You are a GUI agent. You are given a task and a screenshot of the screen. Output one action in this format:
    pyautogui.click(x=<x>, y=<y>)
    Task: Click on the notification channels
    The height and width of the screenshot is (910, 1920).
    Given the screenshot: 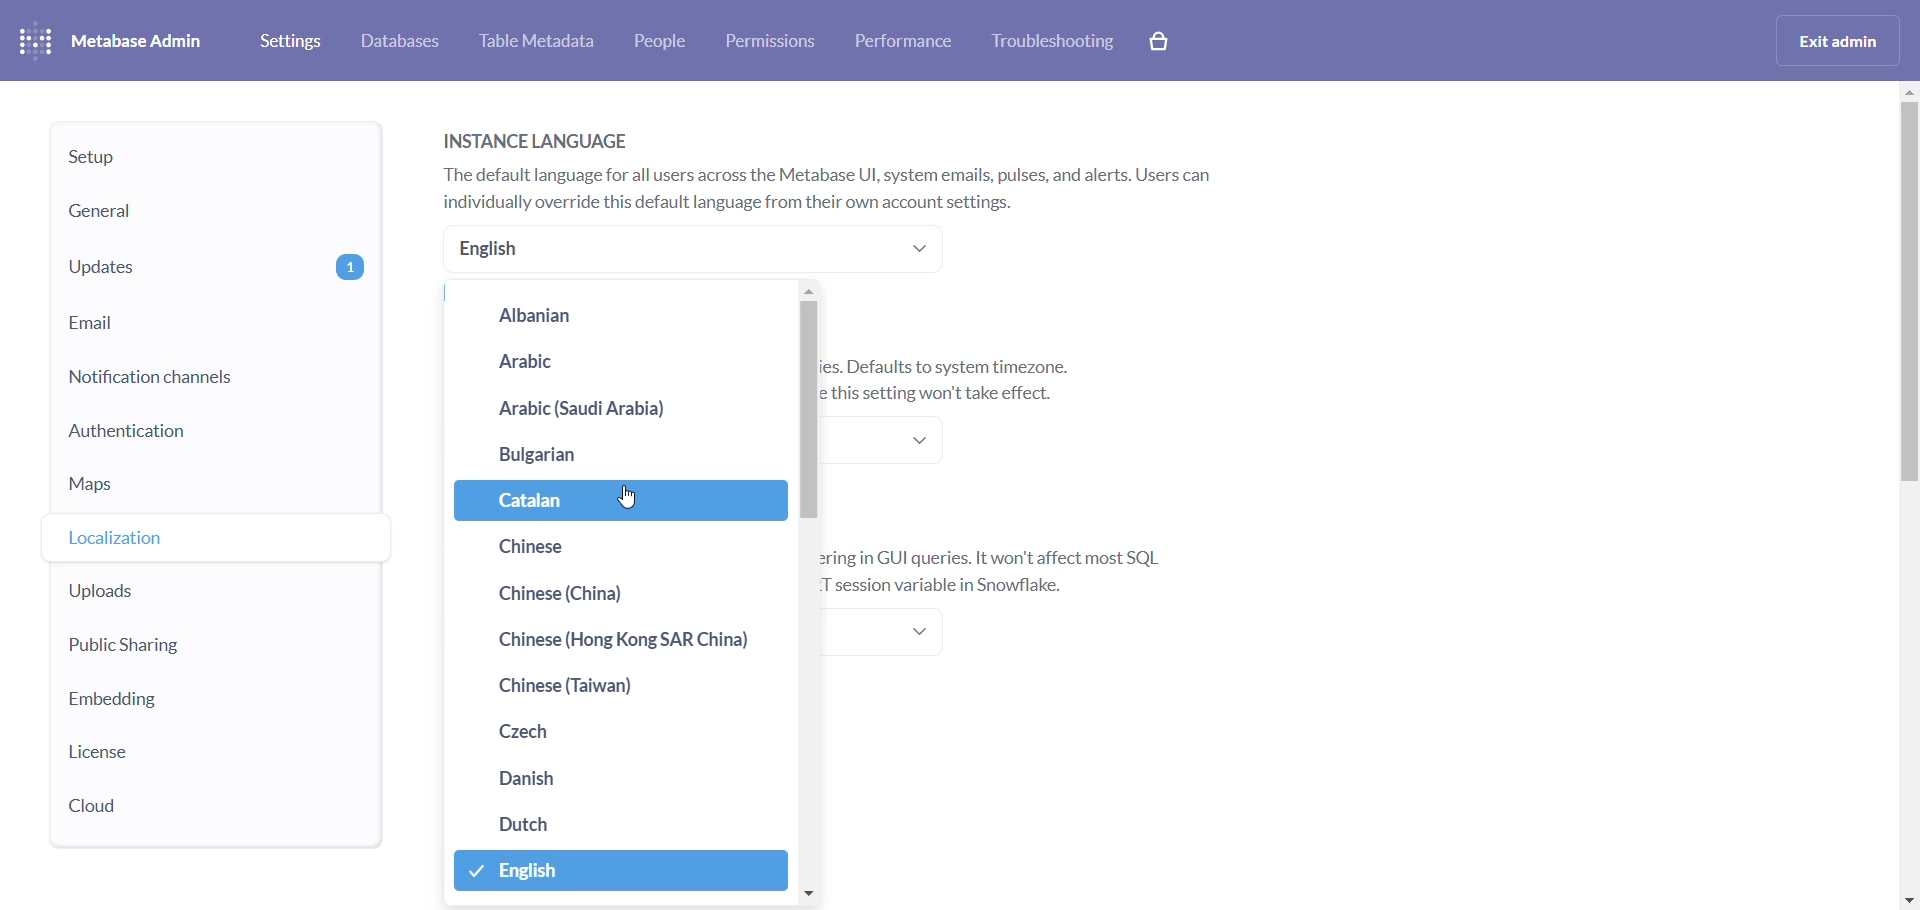 What is the action you would take?
    pyautogui.click(x=208, y=379)
    